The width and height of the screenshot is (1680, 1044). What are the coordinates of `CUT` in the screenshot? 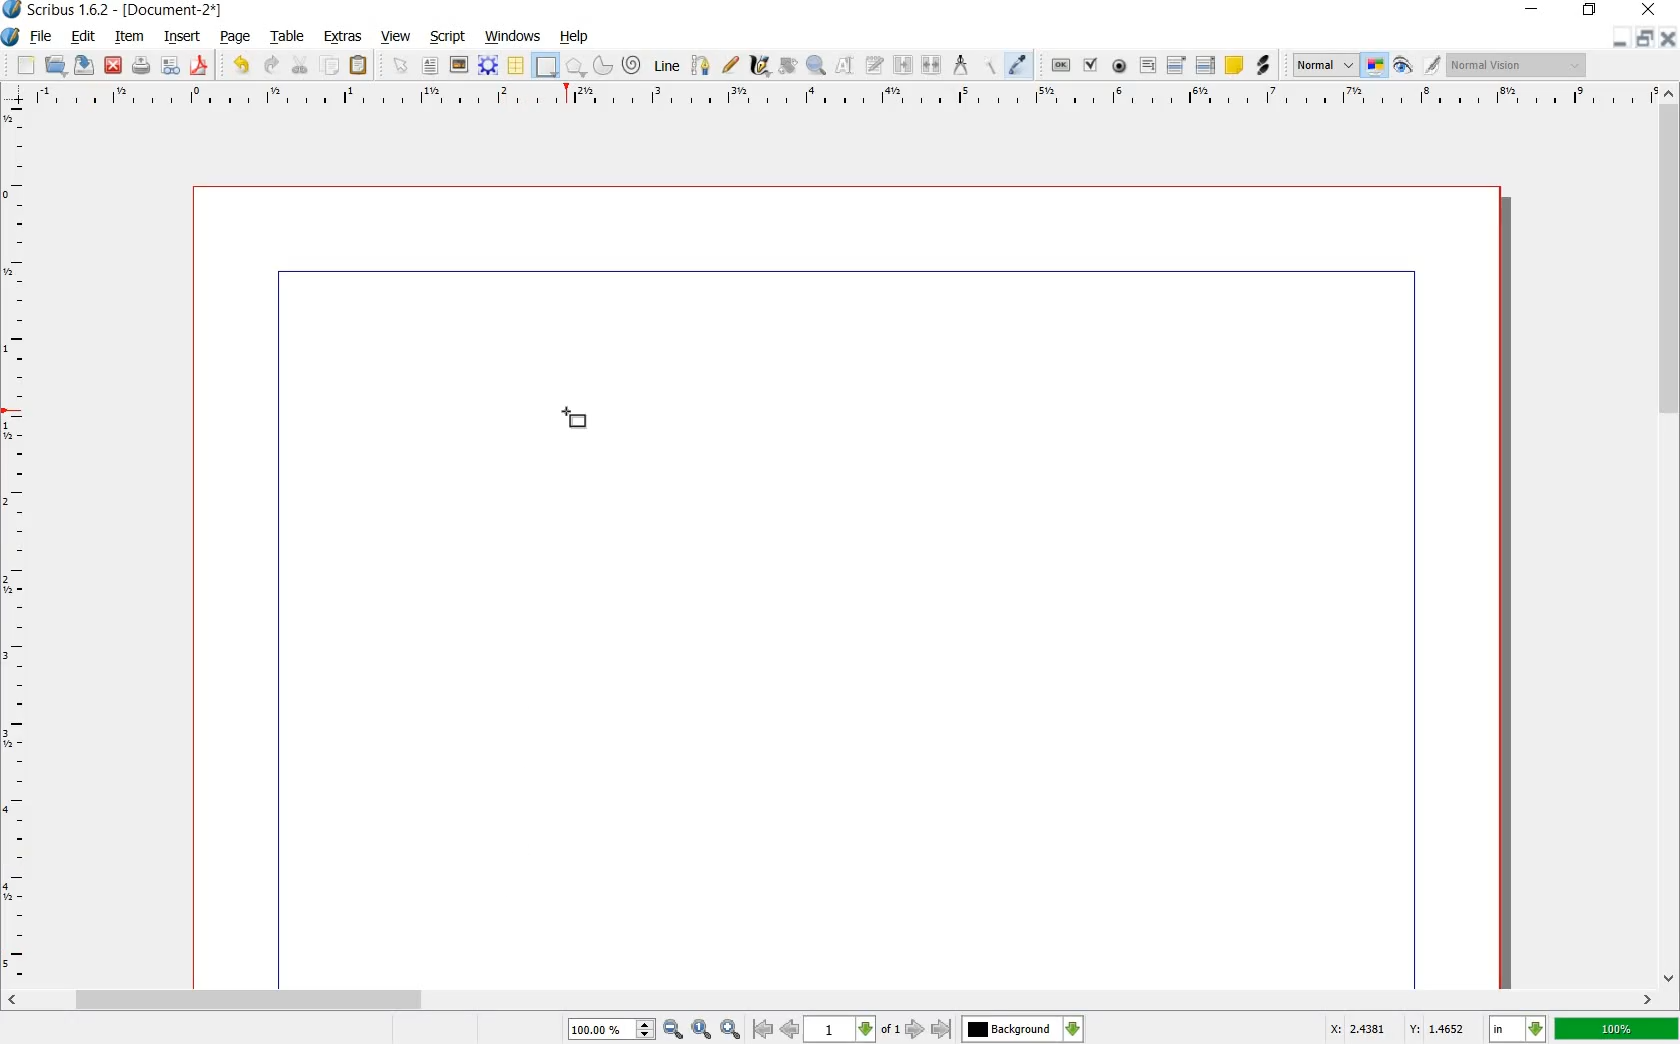 It's located at (301, 65).